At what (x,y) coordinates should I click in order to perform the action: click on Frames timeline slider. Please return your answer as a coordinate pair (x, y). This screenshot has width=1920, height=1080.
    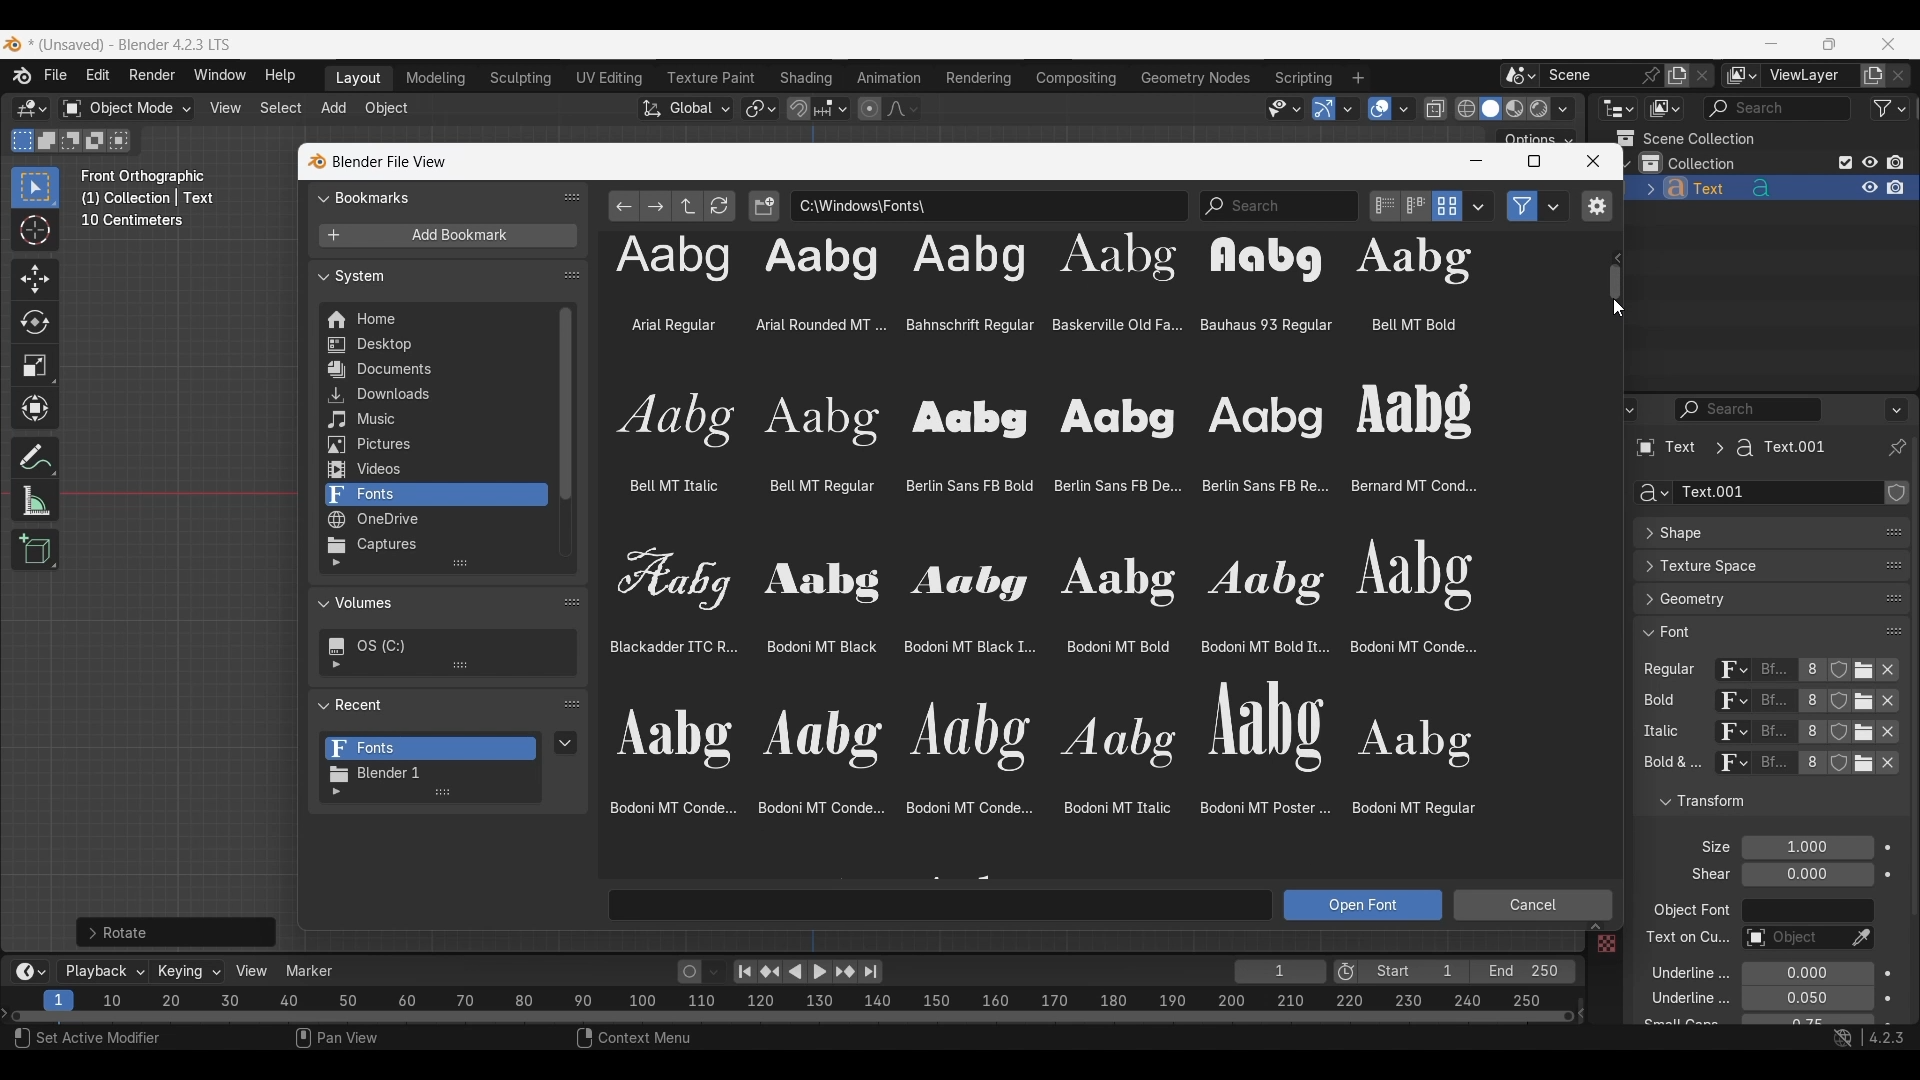
    Looking at the image, I should click on (791, 1018).